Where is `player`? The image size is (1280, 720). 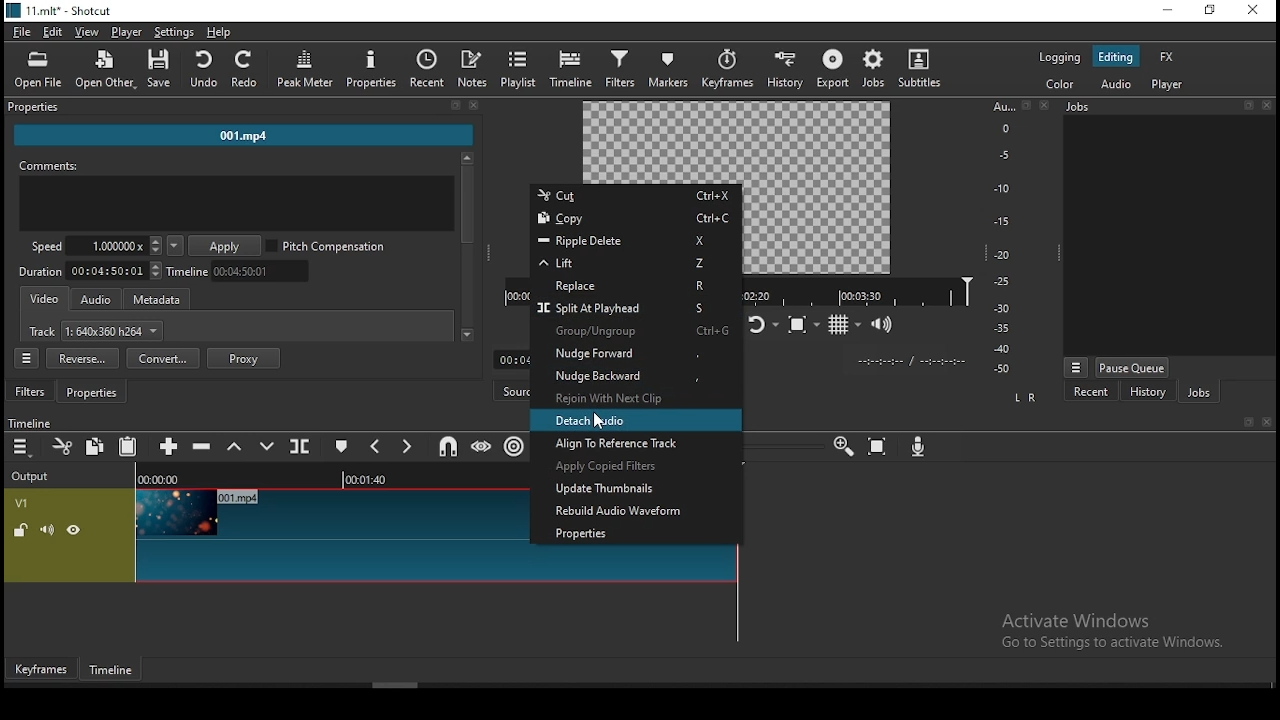 player is located at coordinates (126, 32).